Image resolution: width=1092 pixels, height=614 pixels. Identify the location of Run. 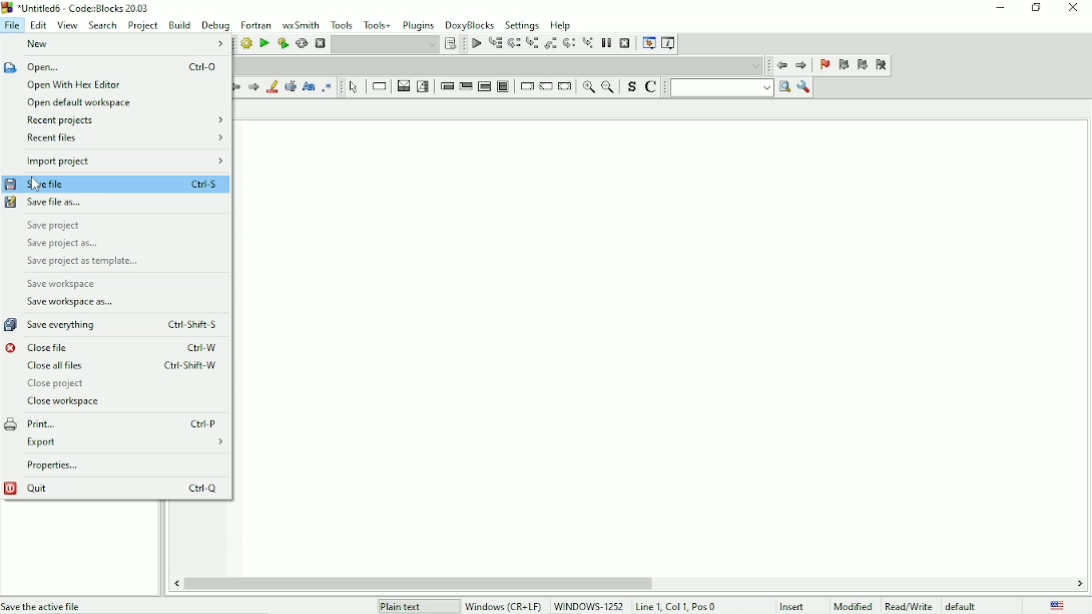
(263, 43).